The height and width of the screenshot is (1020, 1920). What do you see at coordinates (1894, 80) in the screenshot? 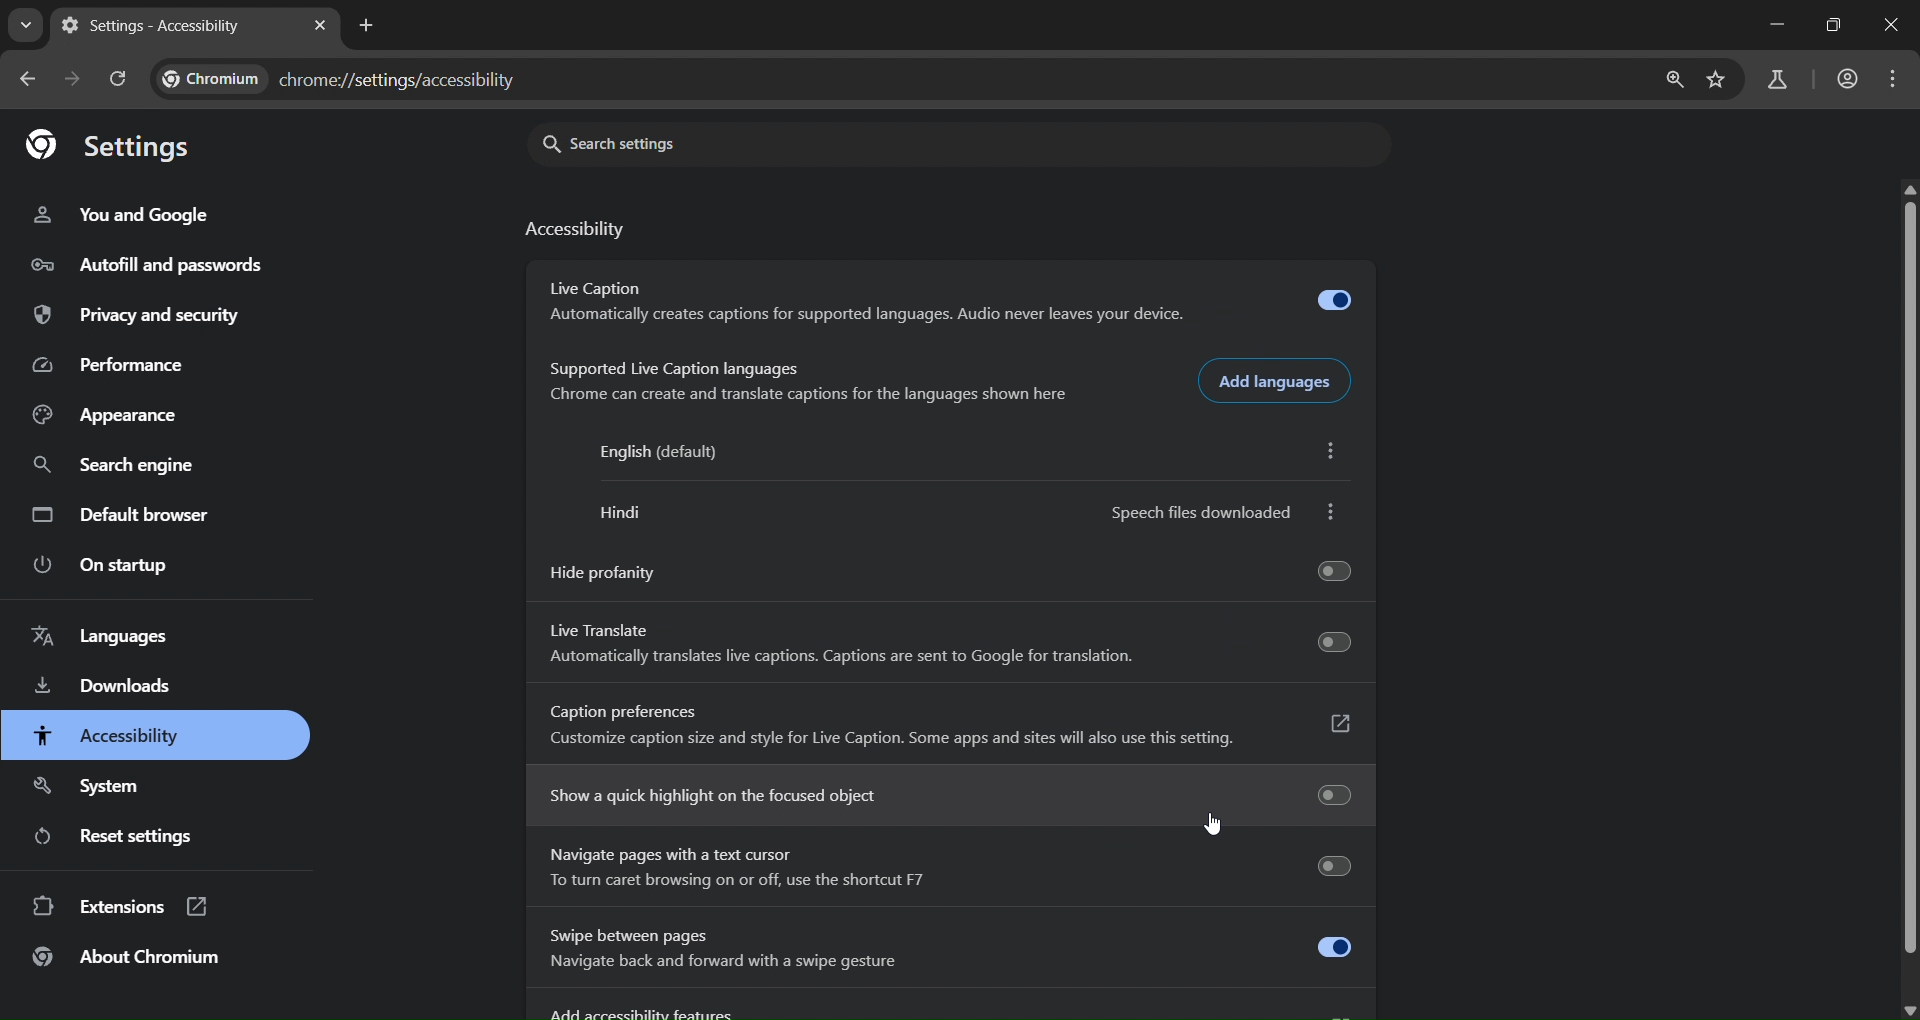
I see `menu` at bounding box center [1894, 80].